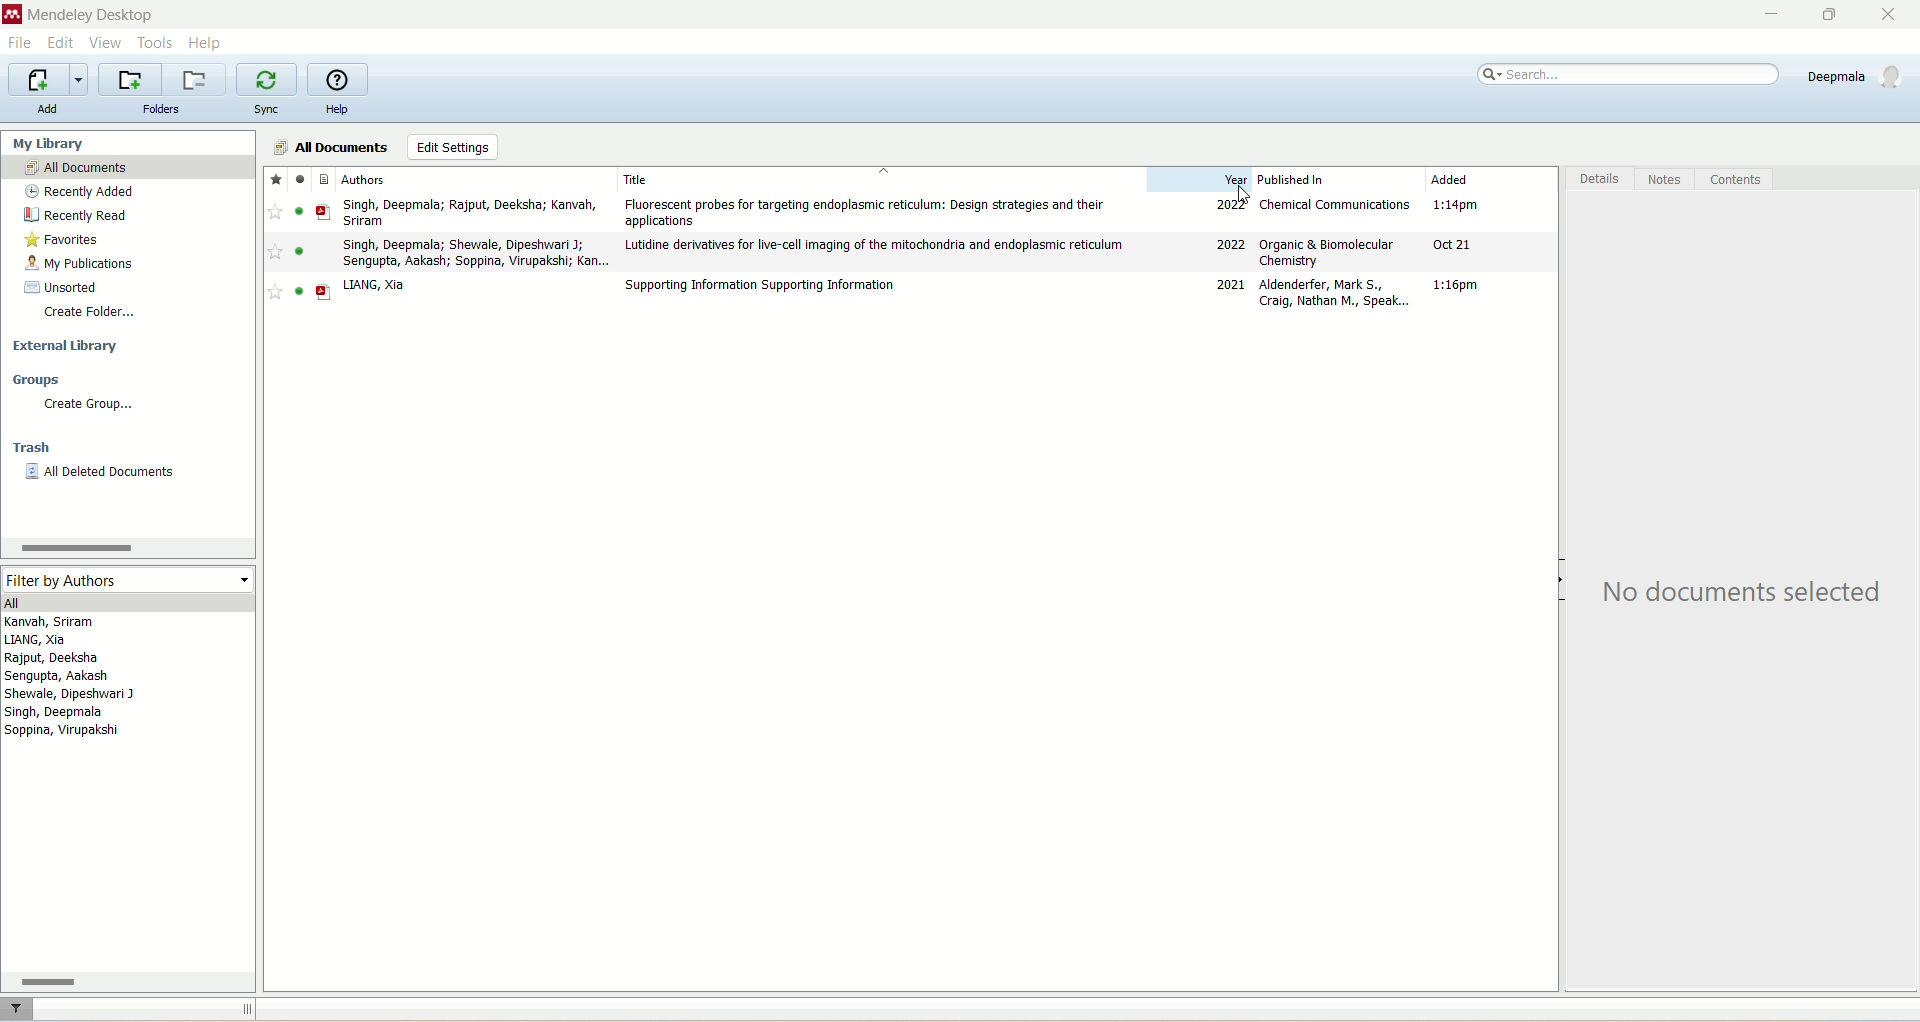  I want to click on add, so click(45, 108).